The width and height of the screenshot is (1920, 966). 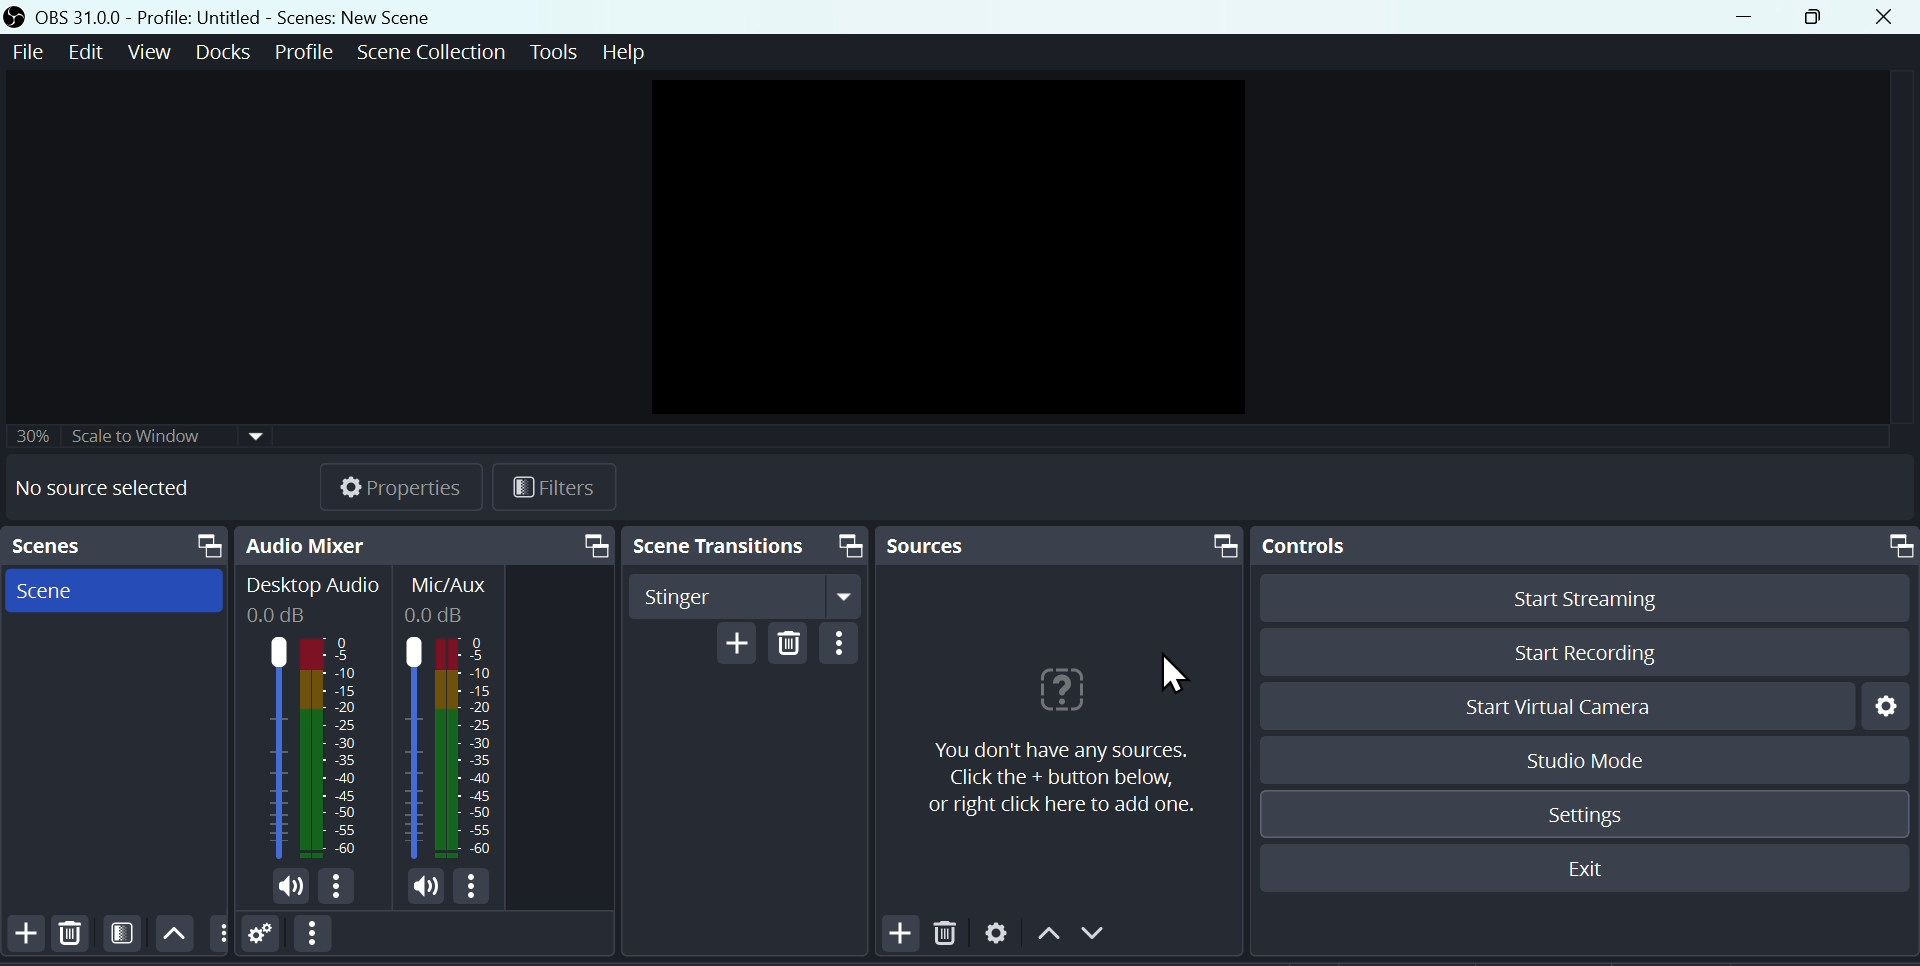 What do you see at coordinates (70, 936) in the screenshot?
I see `Delete` at bounding box center [70, 936].